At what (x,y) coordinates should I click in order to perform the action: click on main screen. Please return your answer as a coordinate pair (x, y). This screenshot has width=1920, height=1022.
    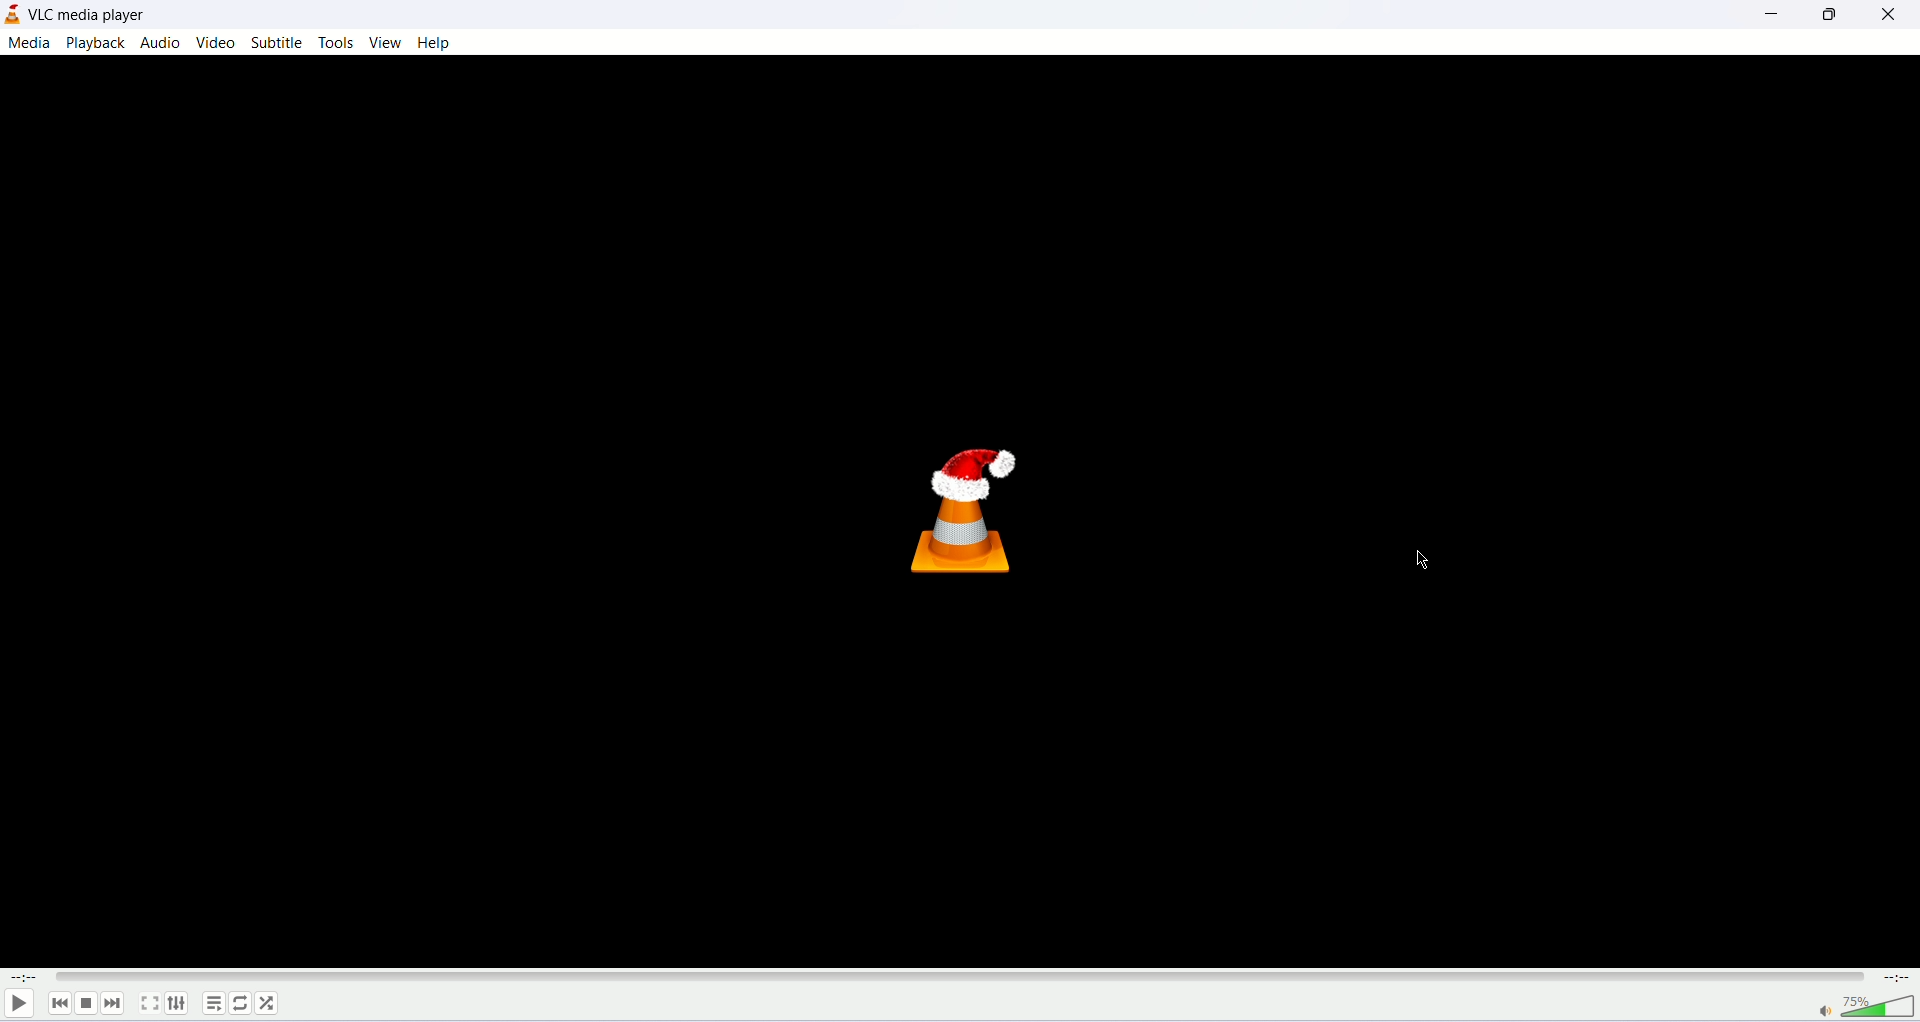
    Looking at the image, I should click on (962, 514).